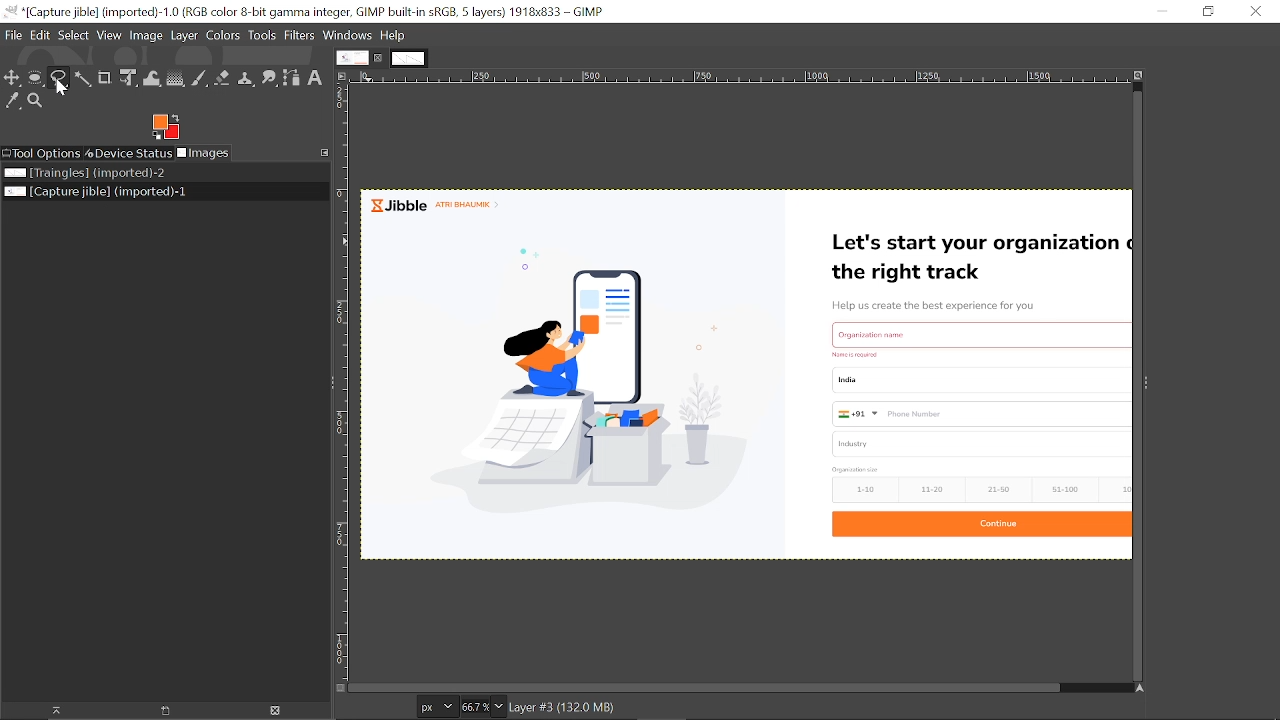 The width and height of the screenshot is (1280, 720). Describe the element at coordinates (160, 711) in the screenshot. I see `open new display for the image` at that location.